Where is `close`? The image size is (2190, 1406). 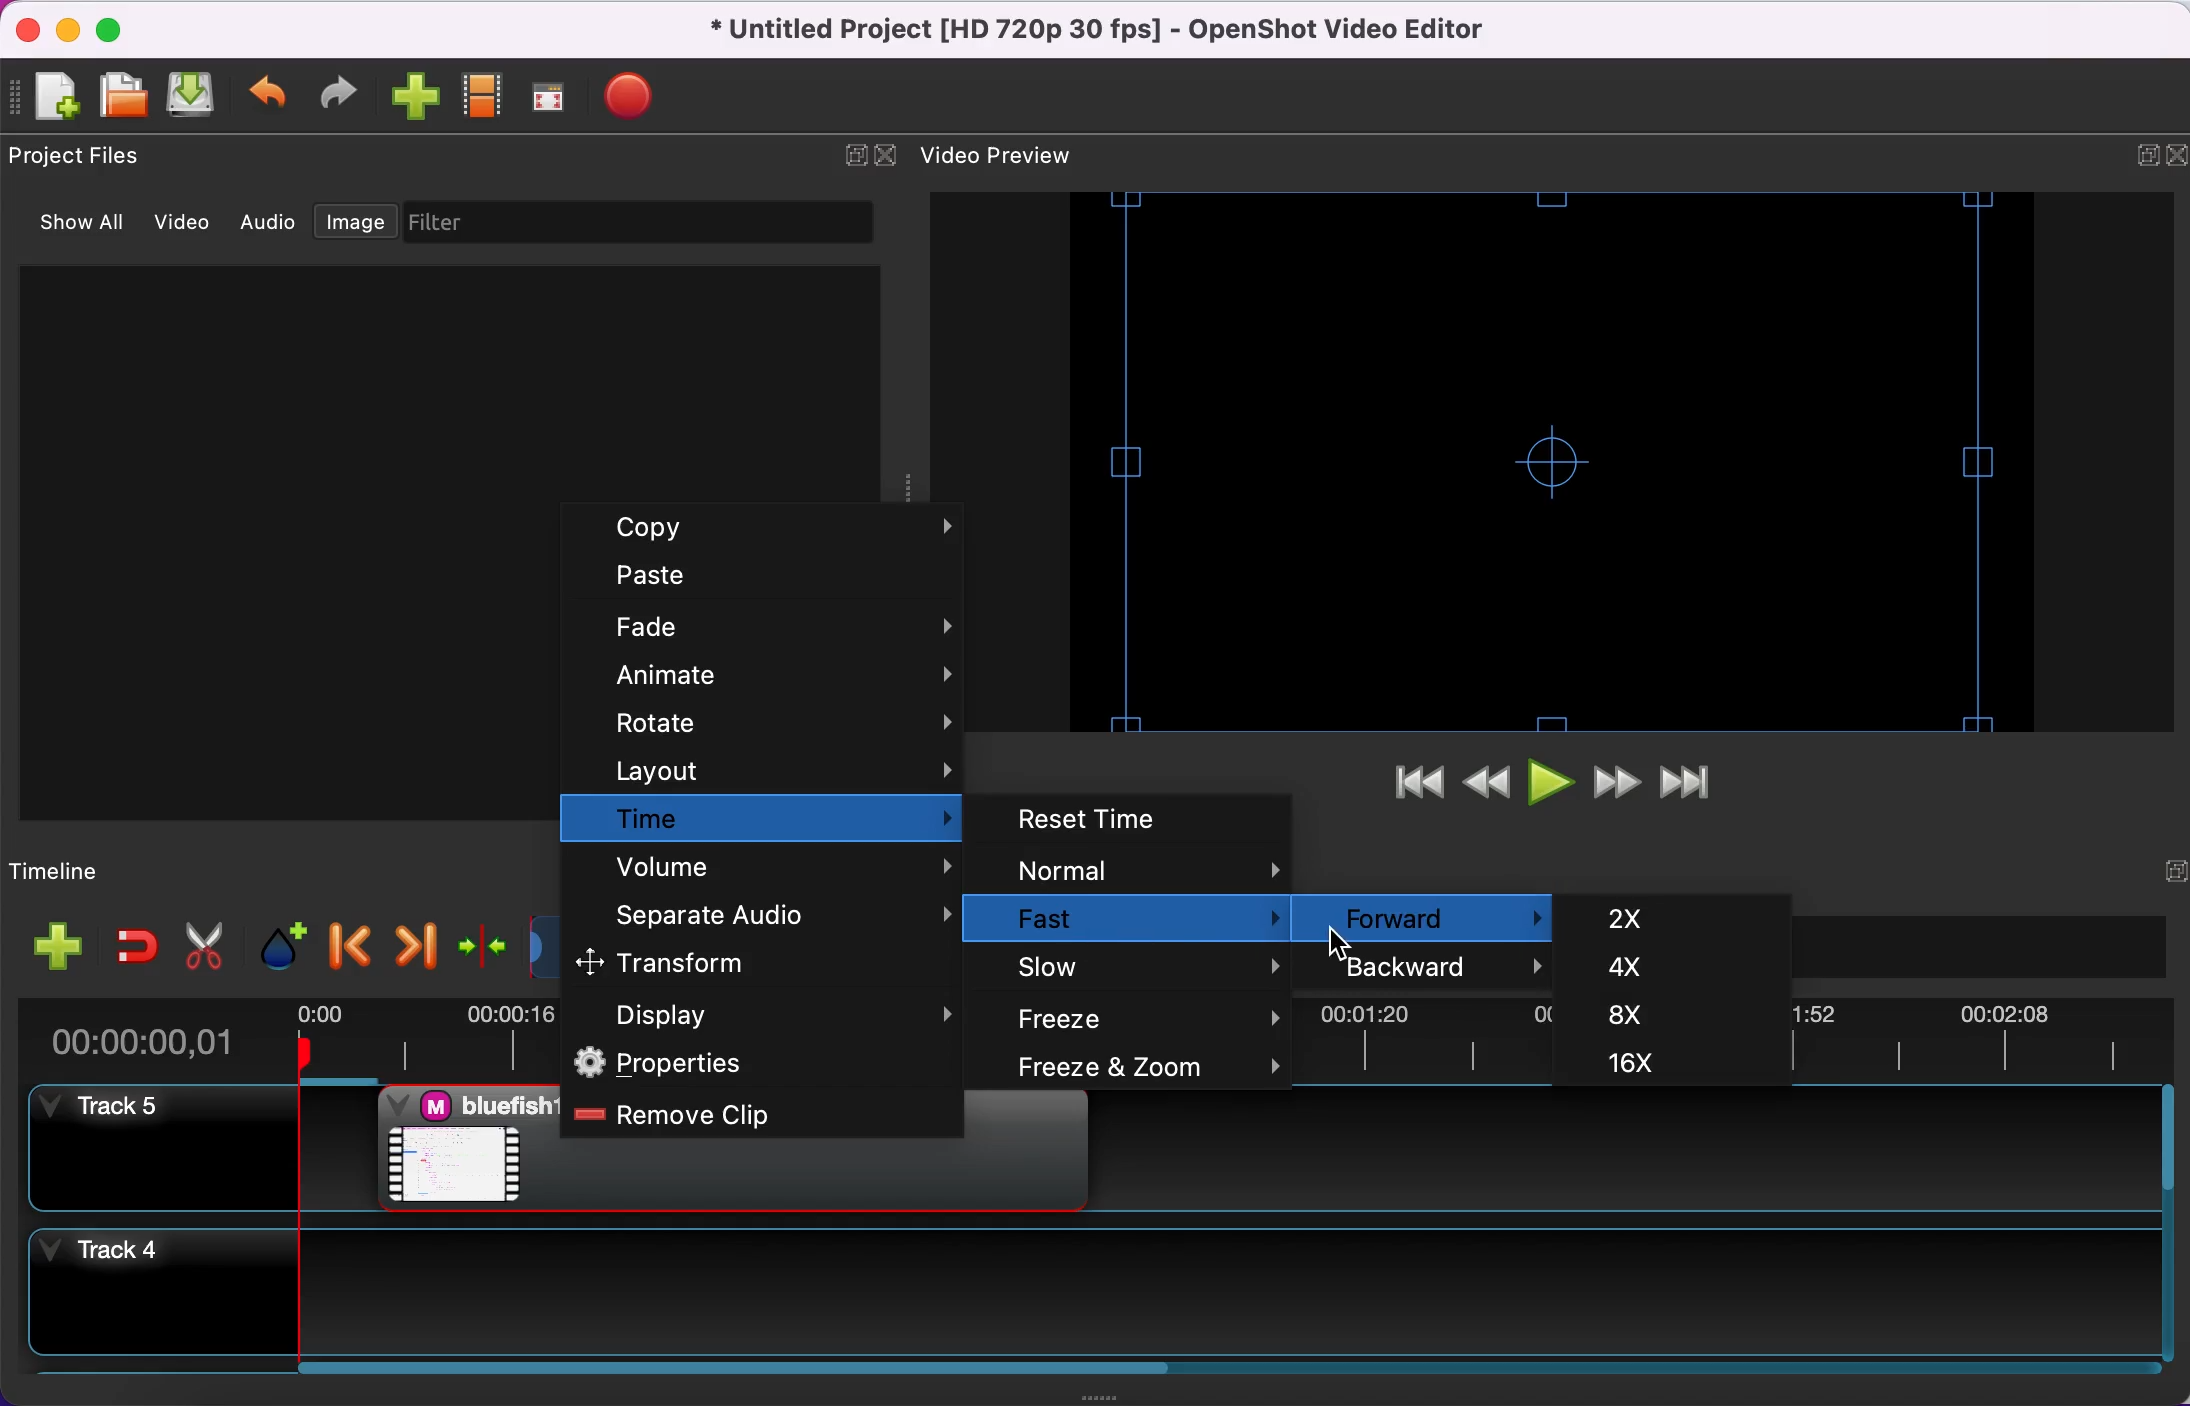 close is located at coordinates (2176, 156).